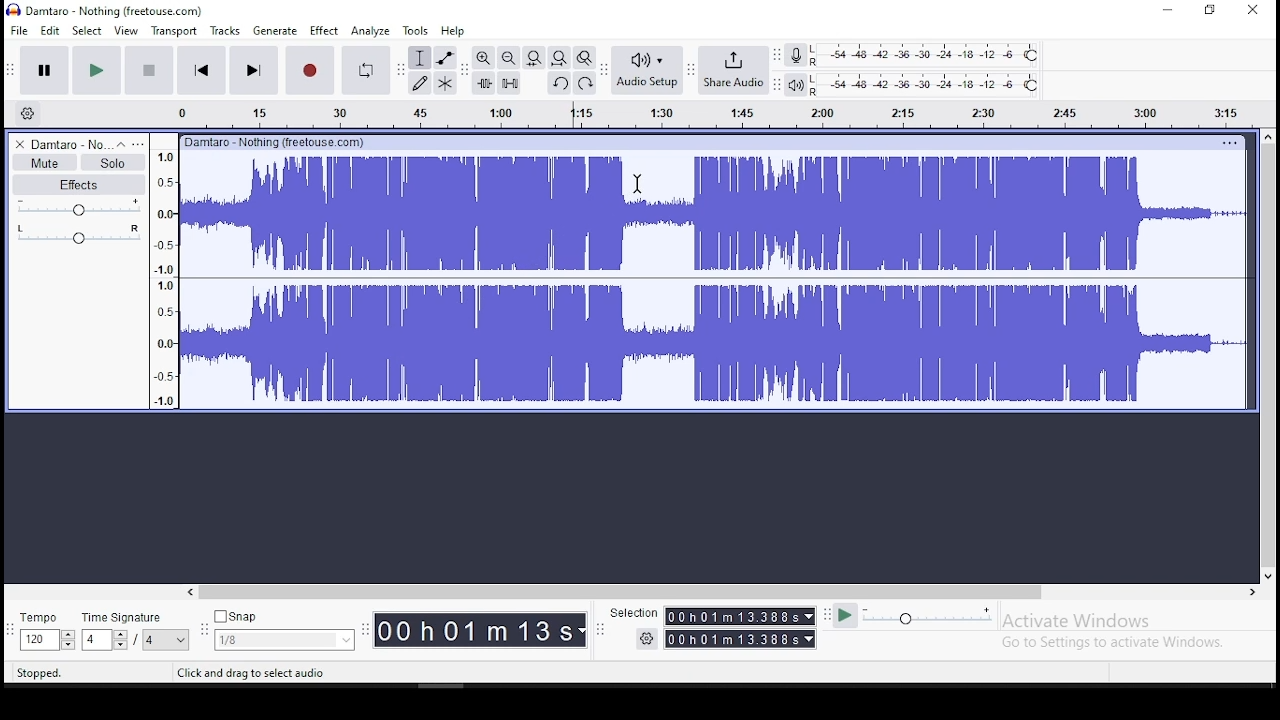 Image resolution: width=1280 pixels, height=720 pixels. What do you see at coordinates (796, 55) in the screenshot?
I see `record meter` at bounding box center [796, 55].